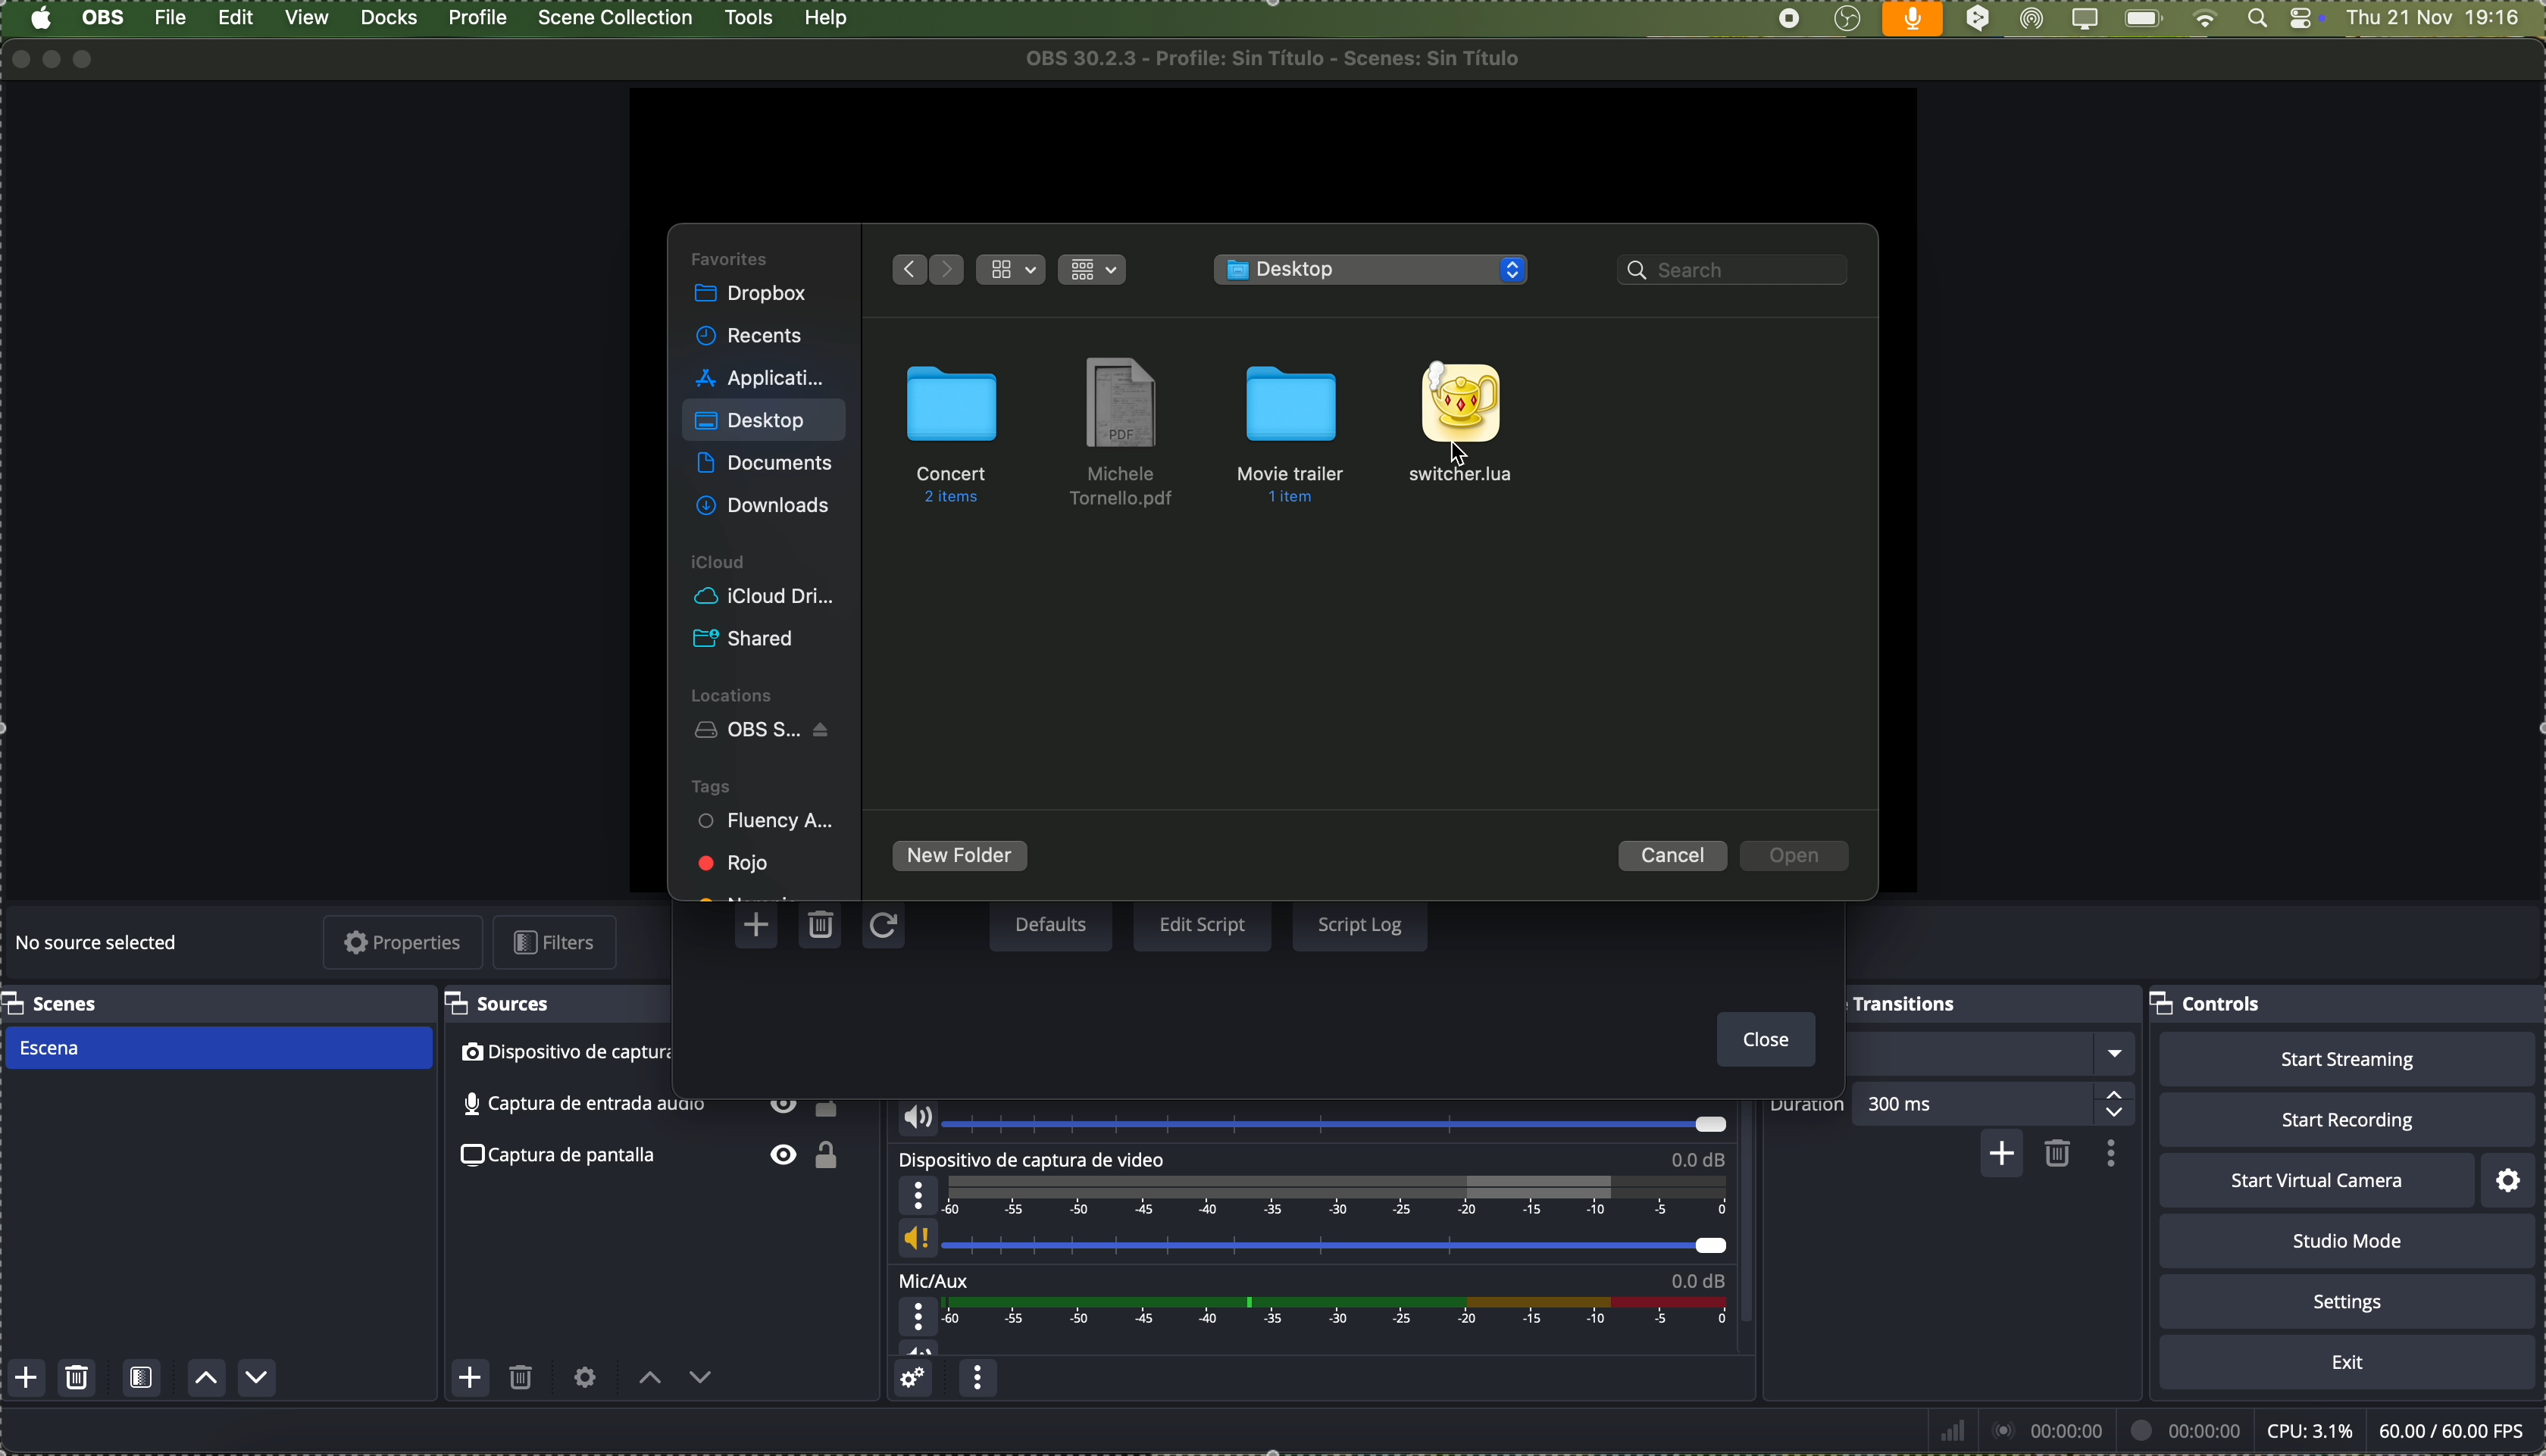  I want to click on move source up, so click(650, 1379).